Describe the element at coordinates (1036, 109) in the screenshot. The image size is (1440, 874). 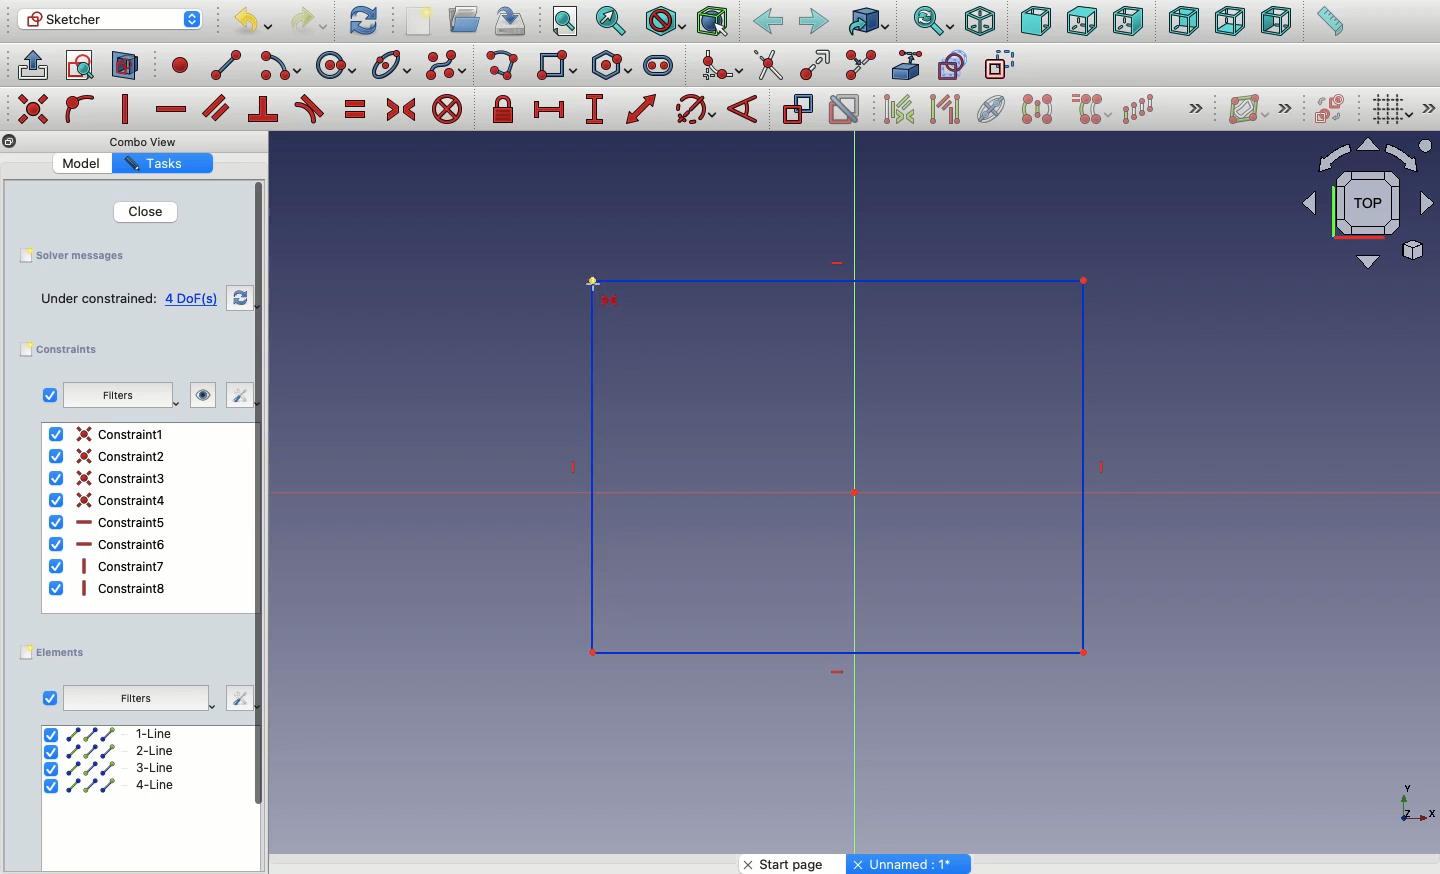
I see `Symmetry` at that location.